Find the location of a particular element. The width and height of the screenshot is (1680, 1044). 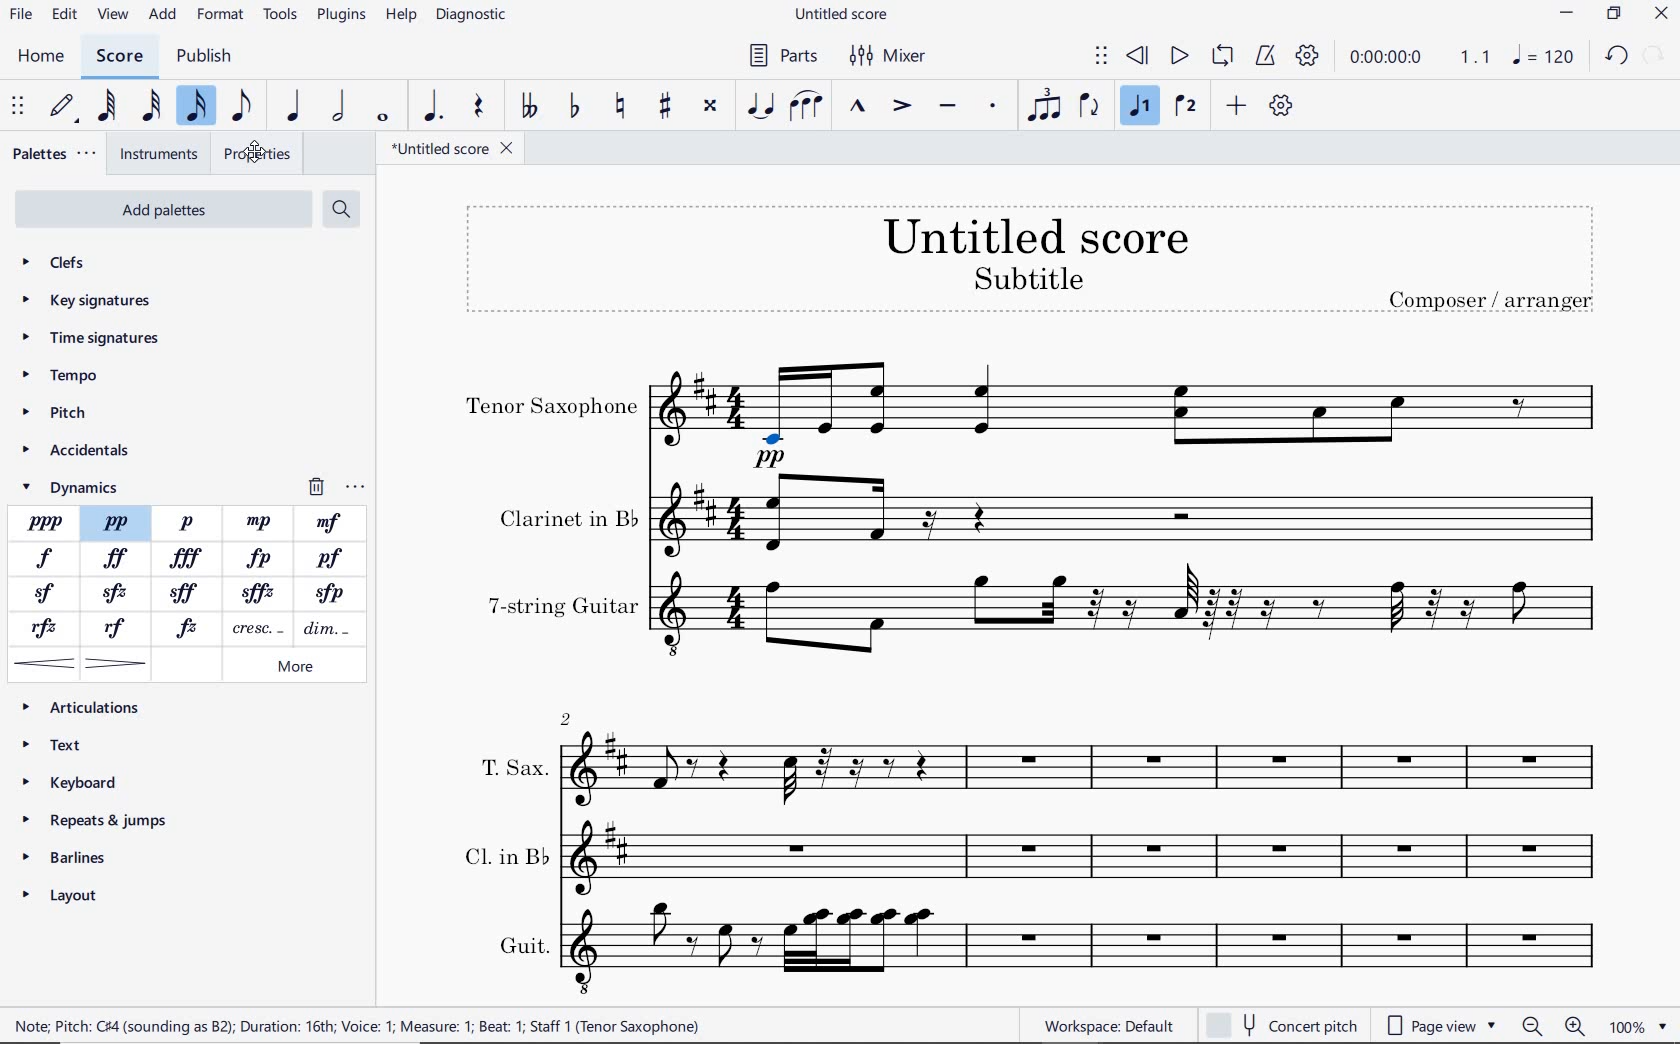

MORE is located at coordinates (292, 668).